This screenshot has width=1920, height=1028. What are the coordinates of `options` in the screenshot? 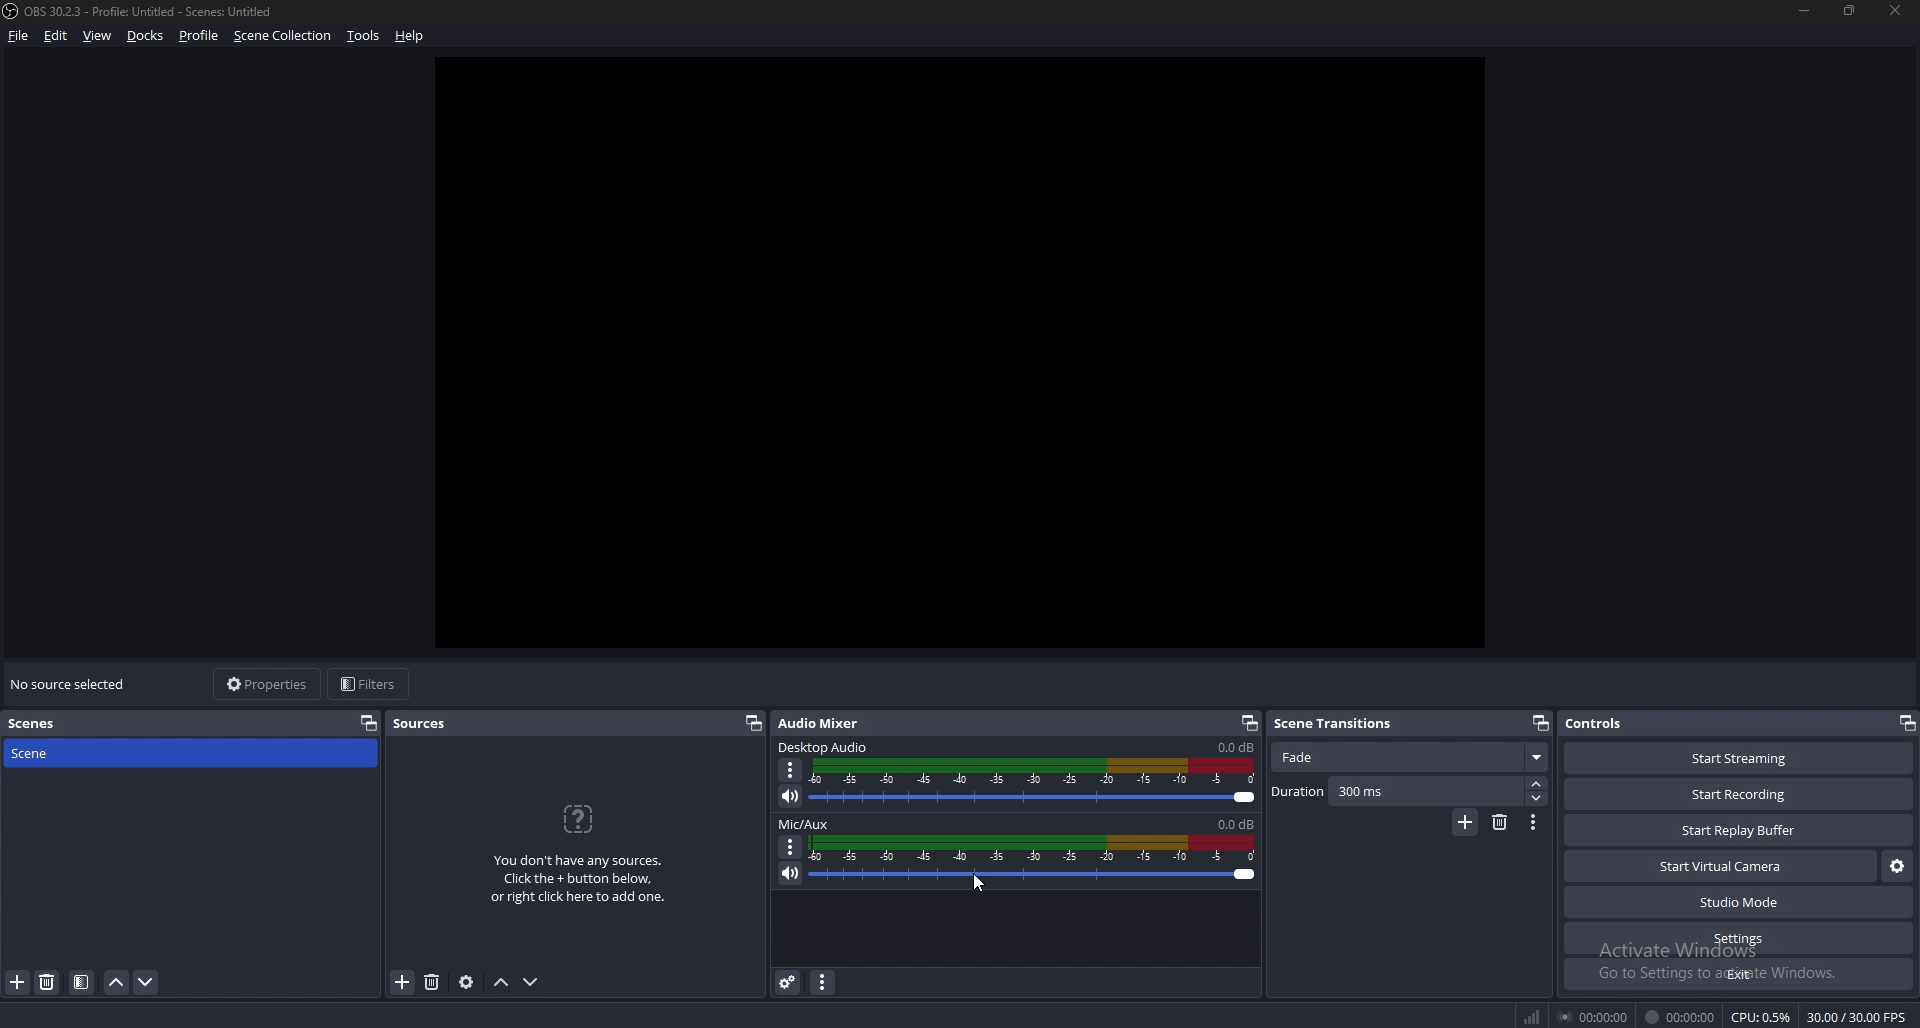 It's located at (791, 846).